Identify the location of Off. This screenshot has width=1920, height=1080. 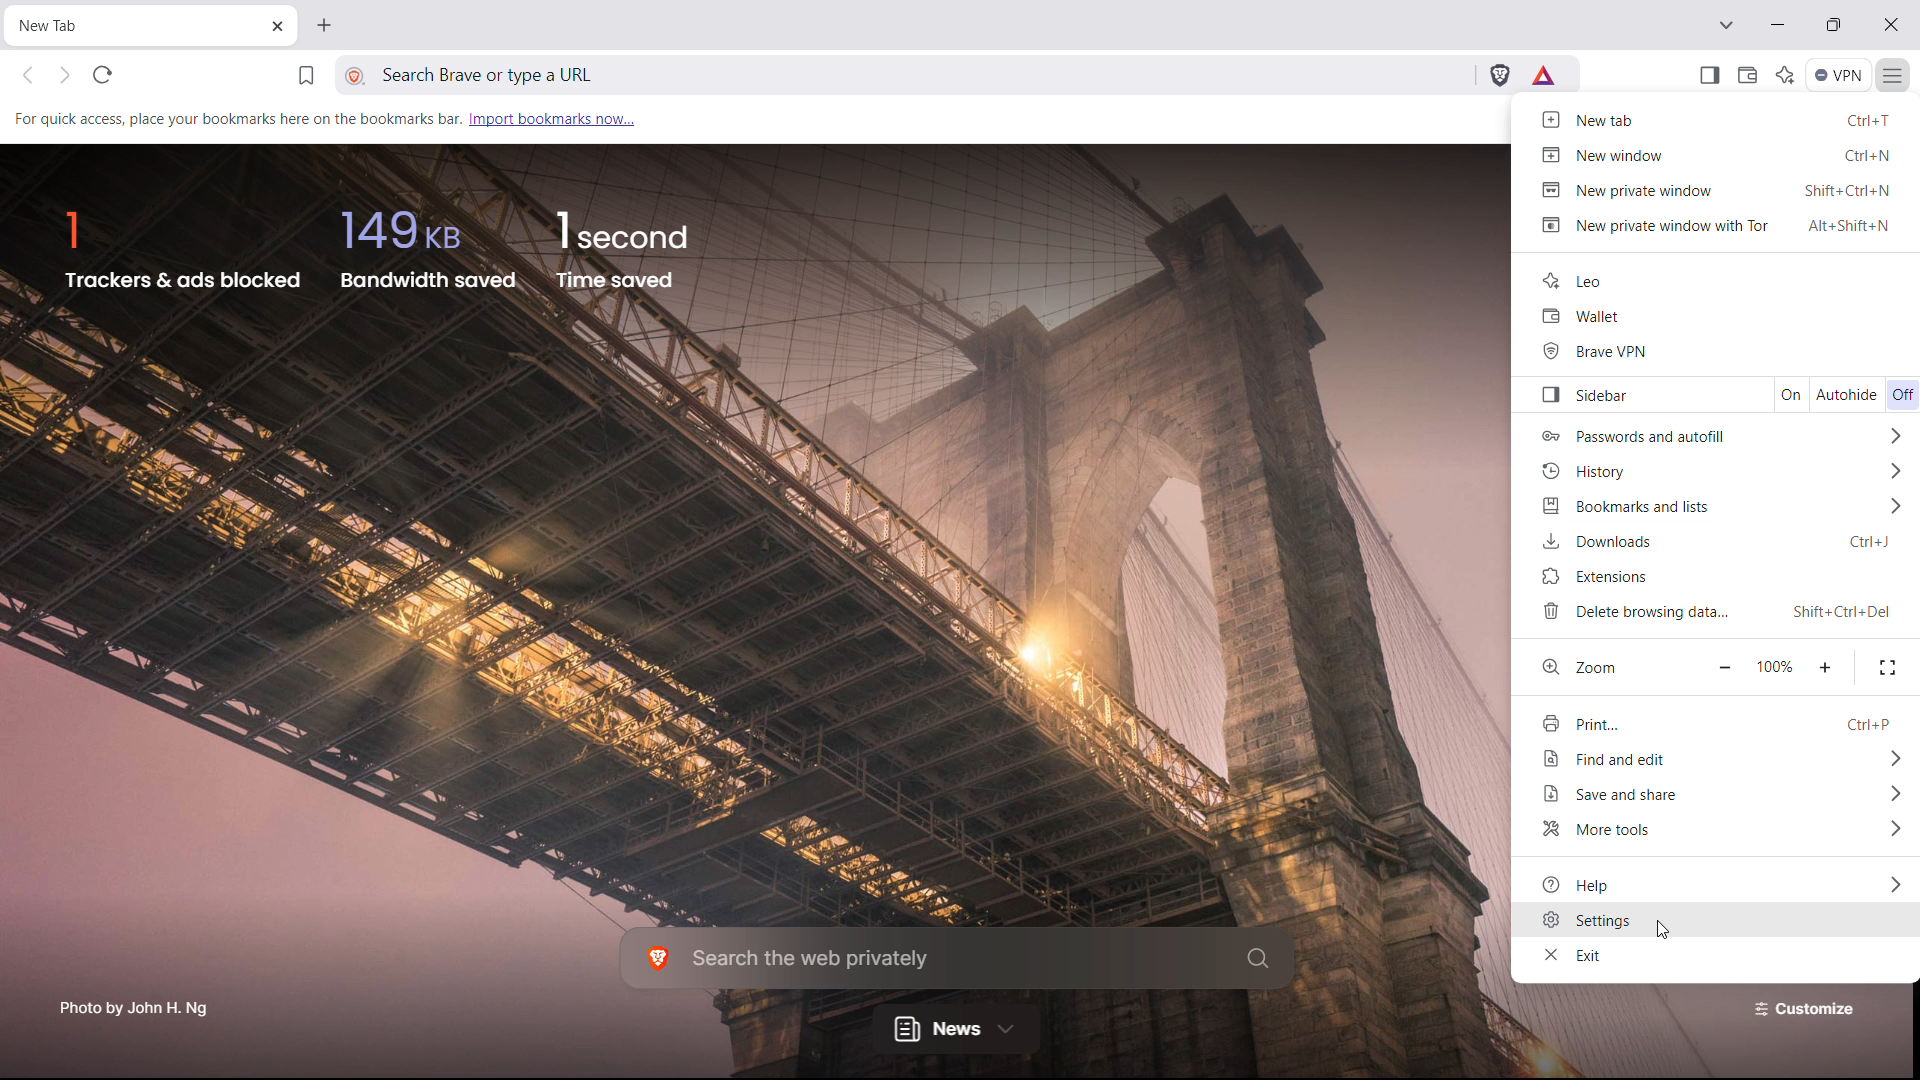
(1901, 391).